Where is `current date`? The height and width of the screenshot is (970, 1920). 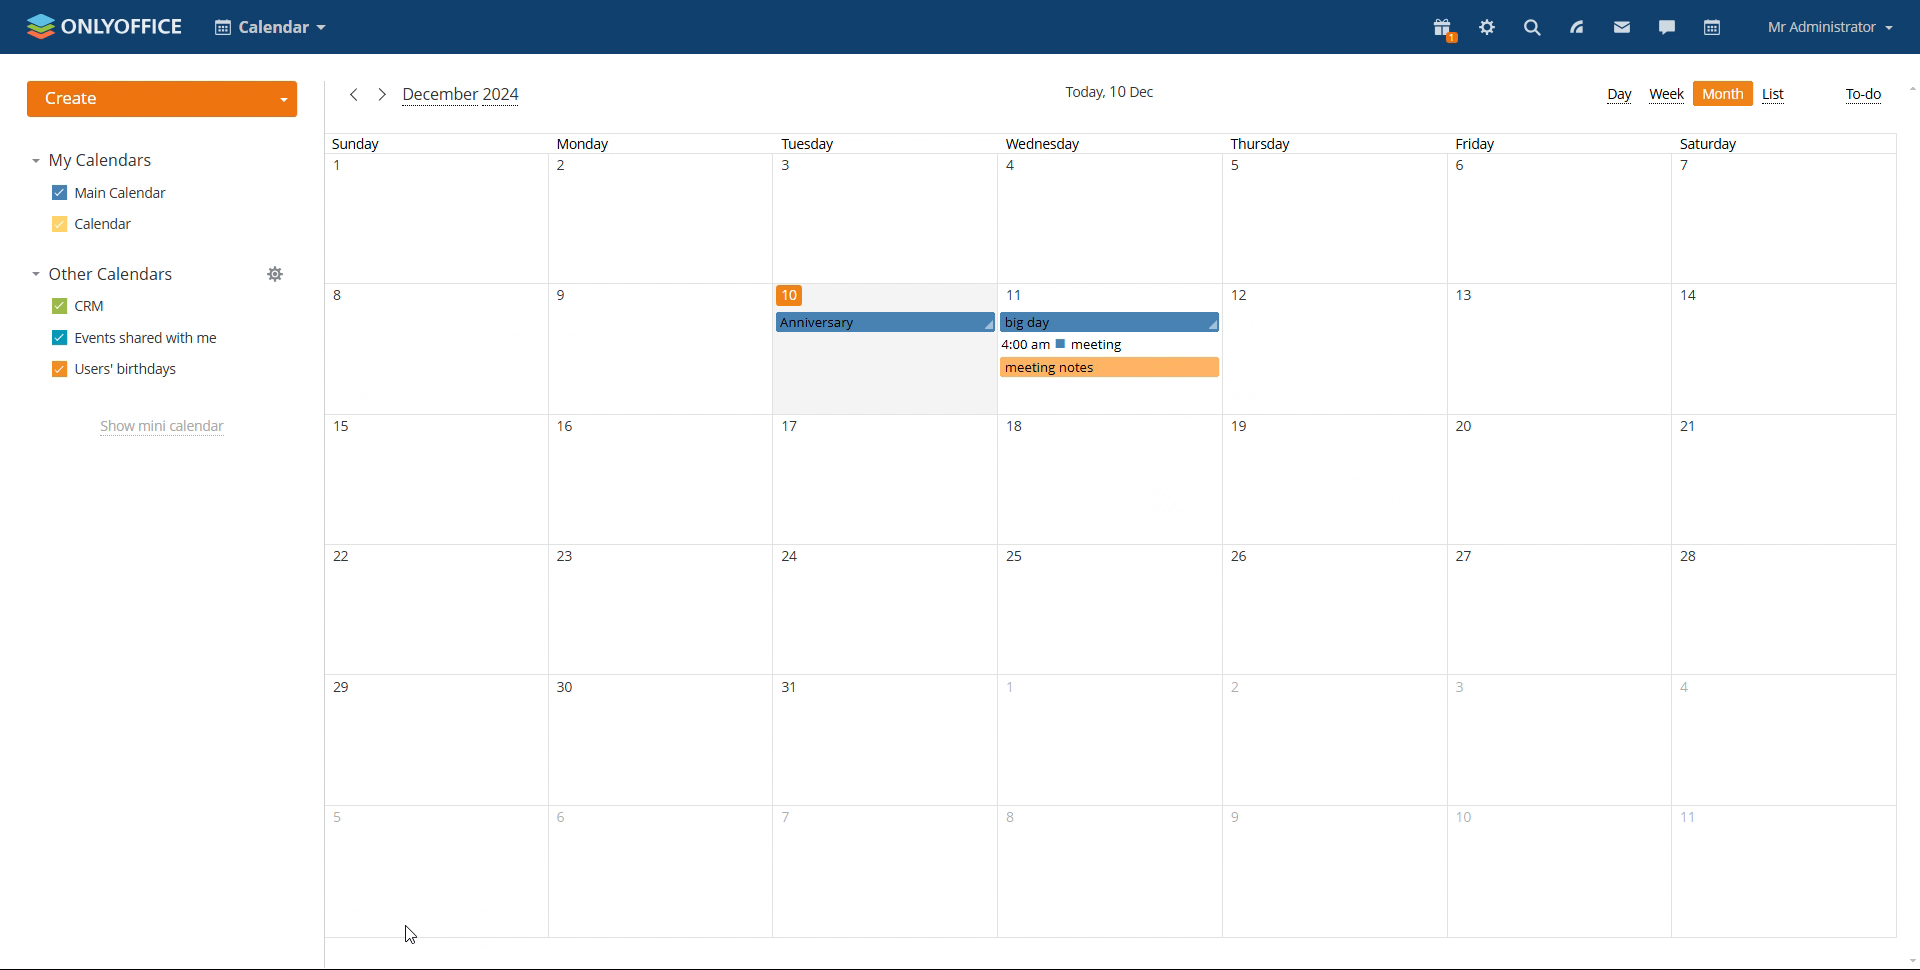 current date is located at coordinates (1110, 91).